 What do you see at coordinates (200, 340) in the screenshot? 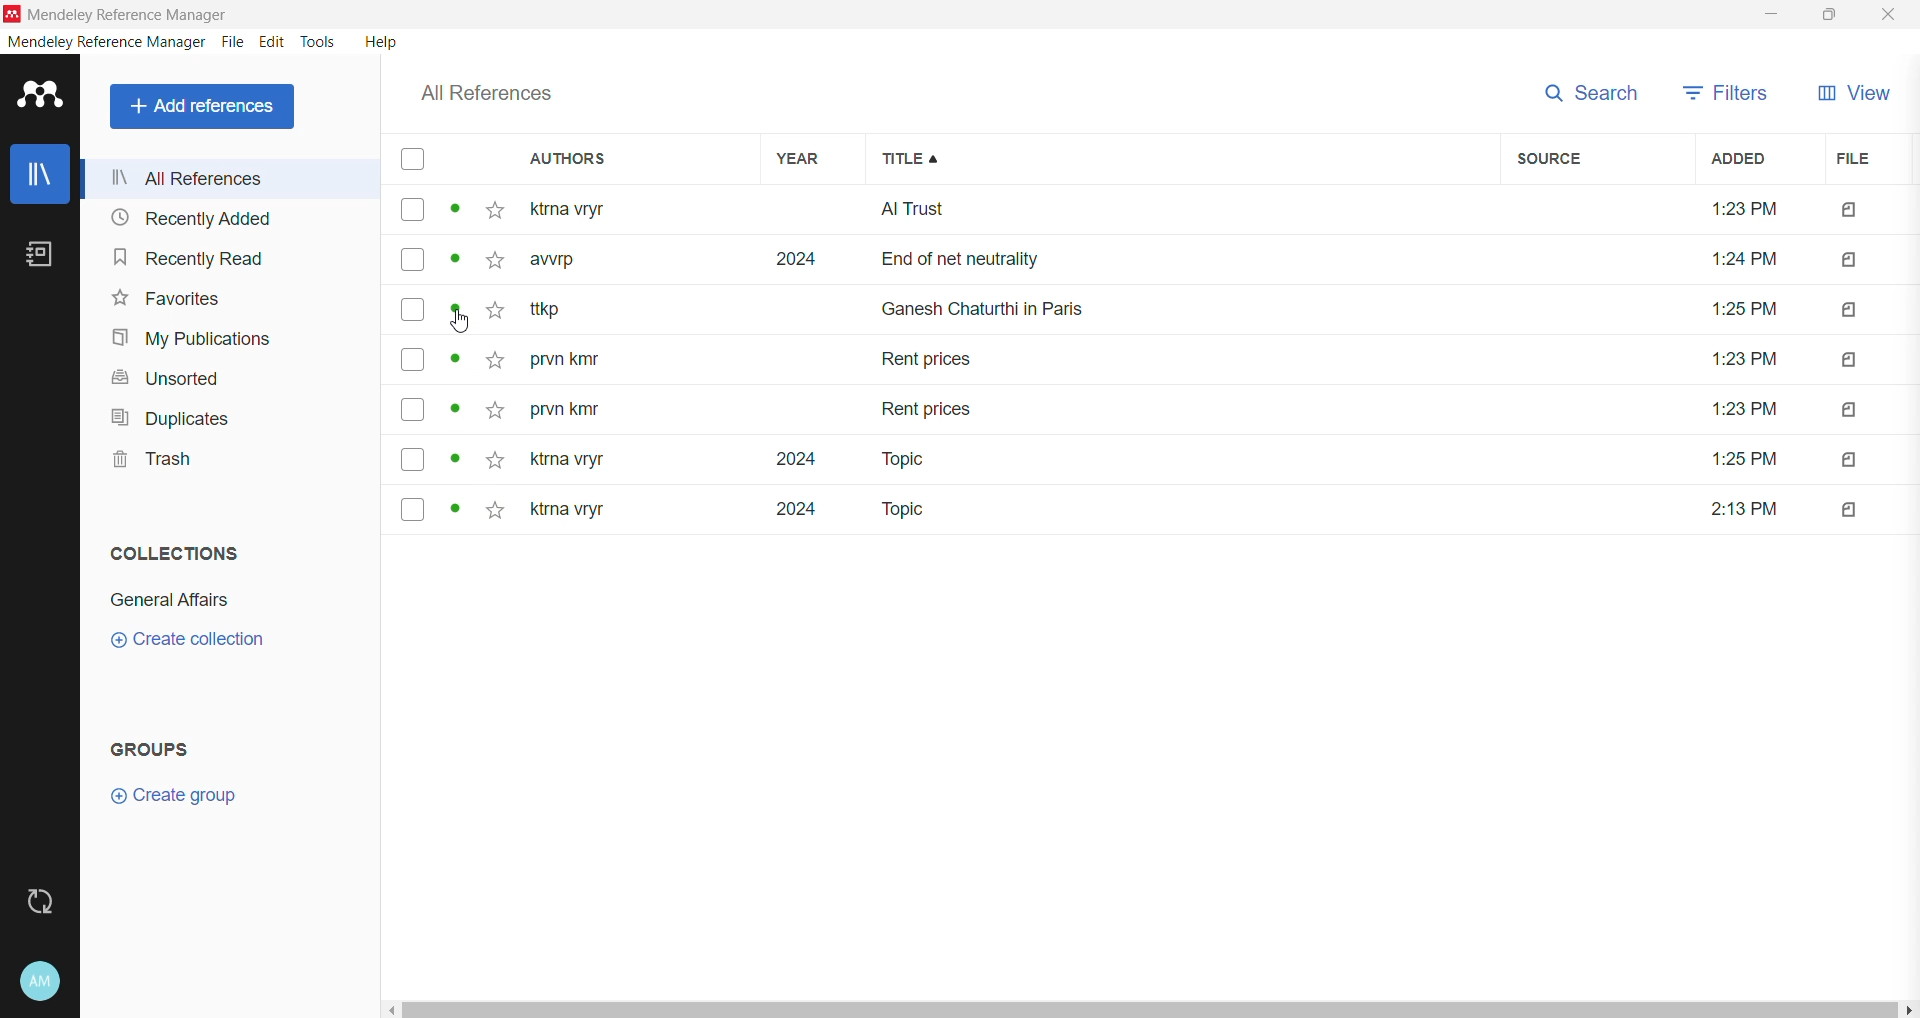
I see `My Publications` at bounding box center [200, 340].